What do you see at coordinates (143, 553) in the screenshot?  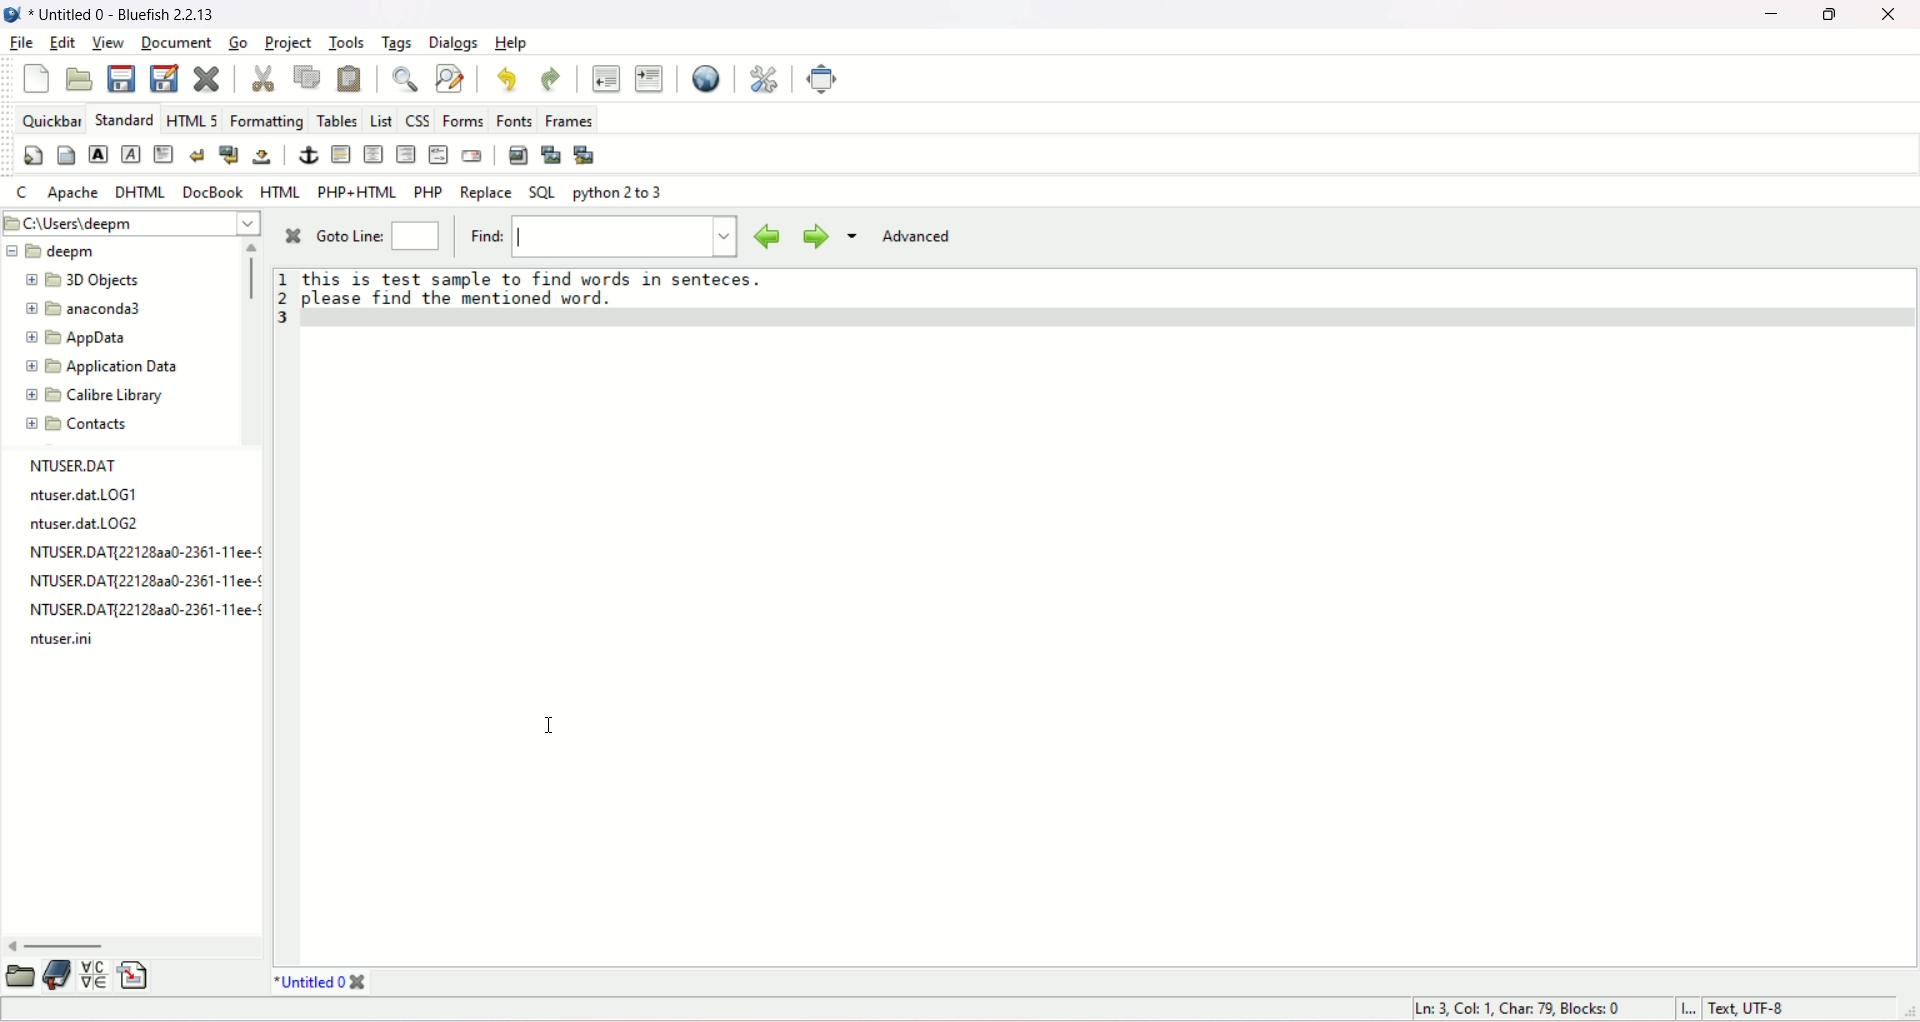 I see `NTUSER.DAT{221282a0-2361-11ee-¢` at bounding box center [143, 553].